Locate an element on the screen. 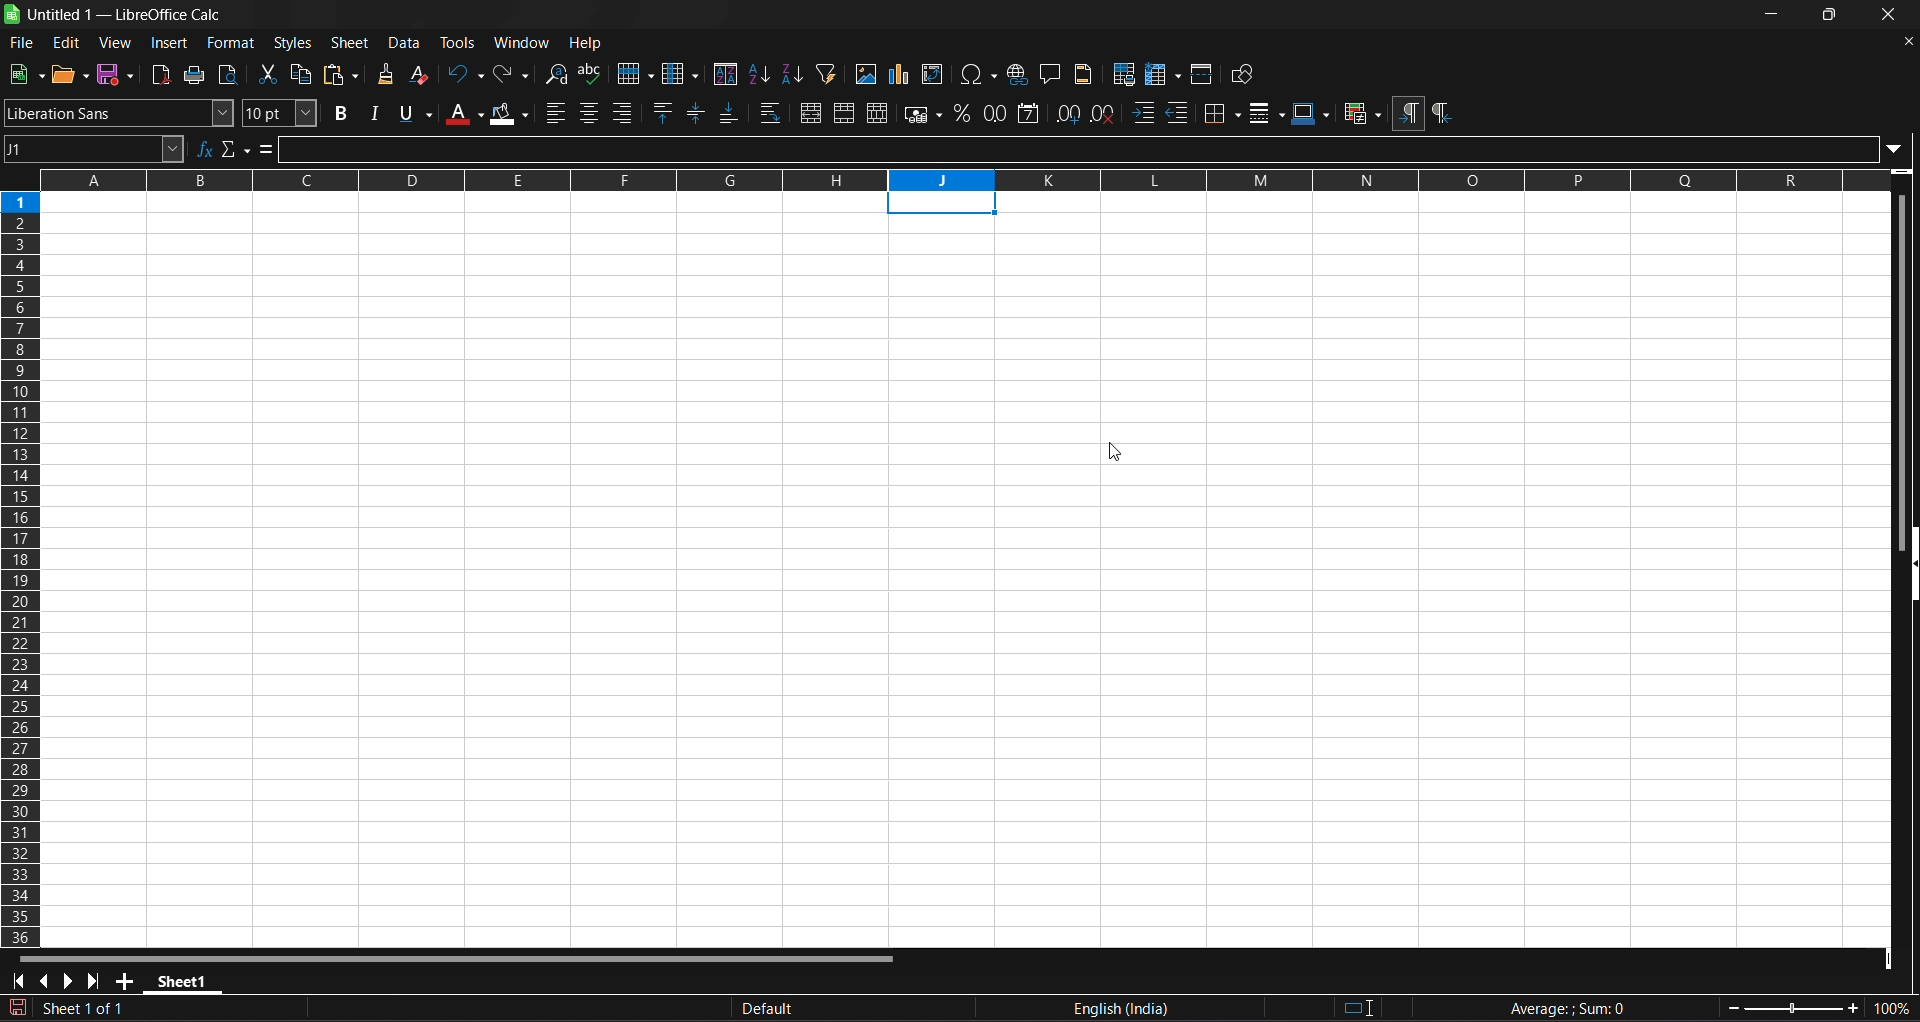  print is located at coordinates (195, 75).